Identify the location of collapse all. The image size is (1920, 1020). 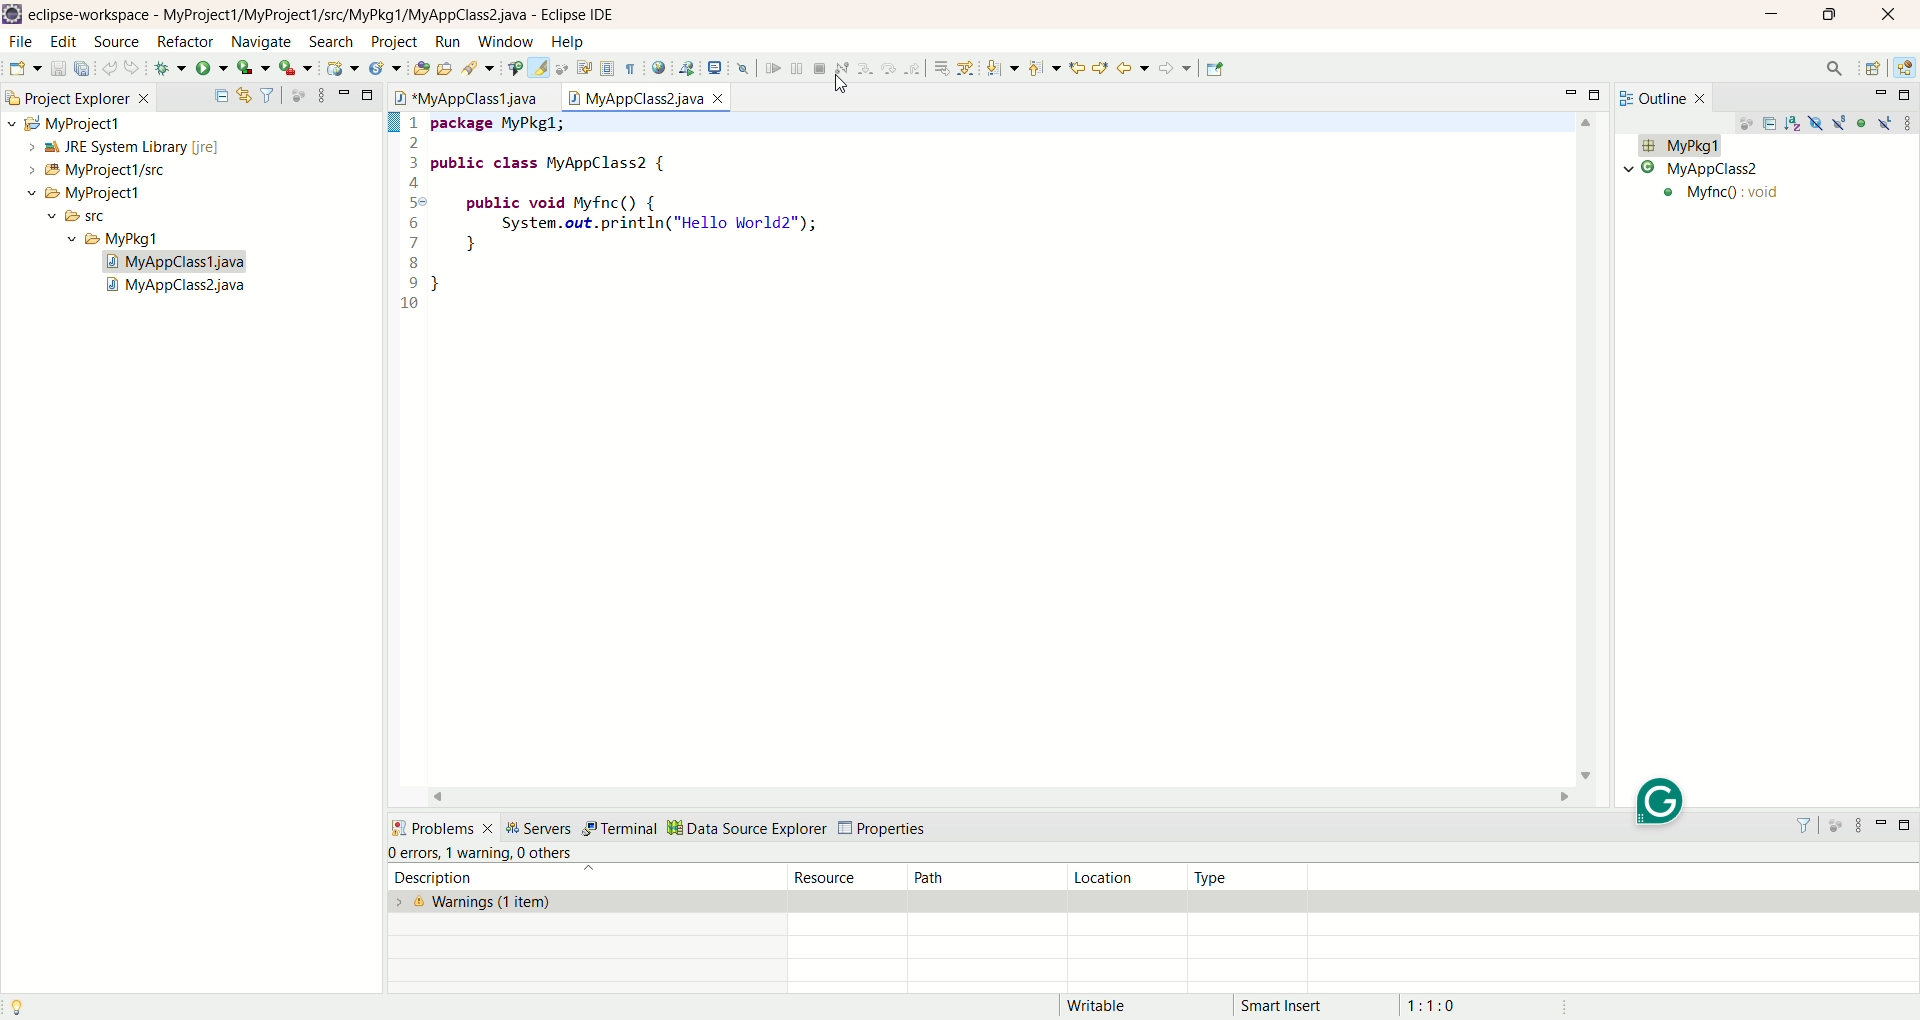
(221, 96).